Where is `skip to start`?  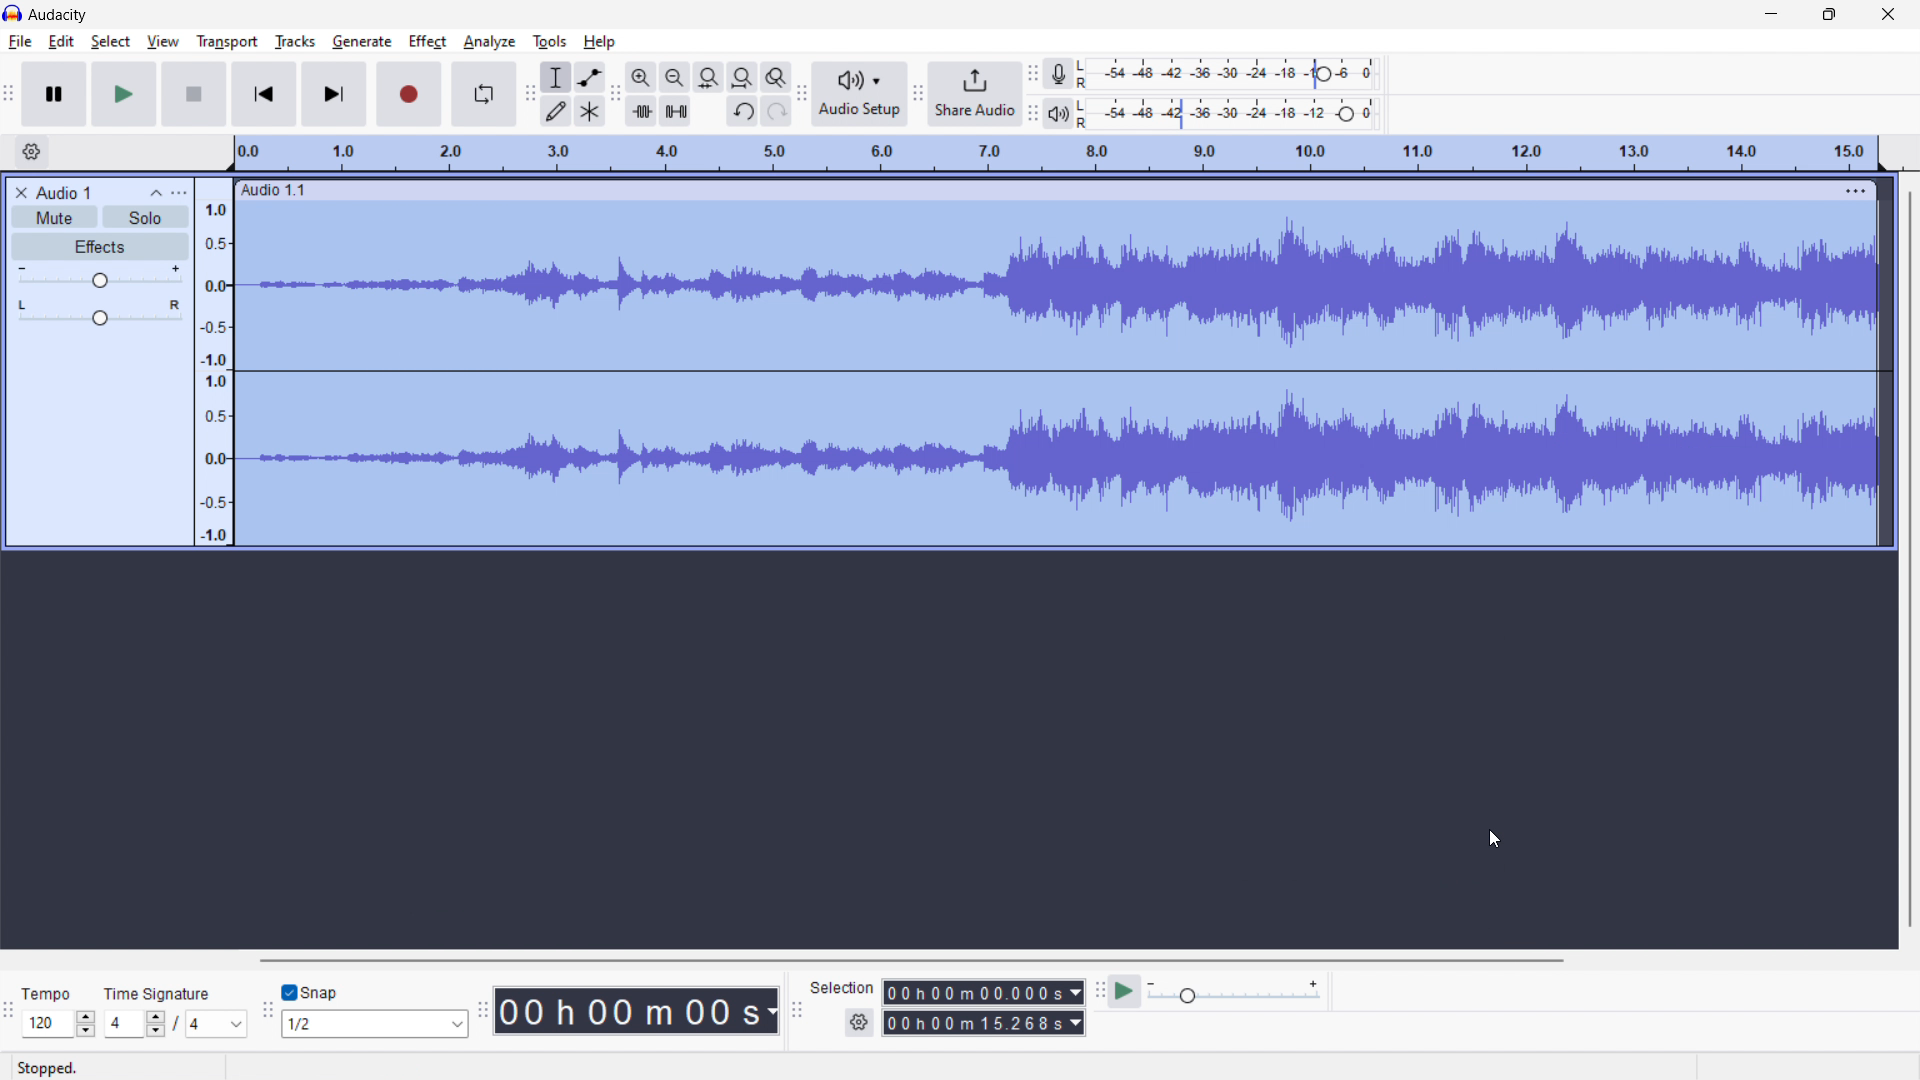 skip to start is located at coordinates (264, 94).